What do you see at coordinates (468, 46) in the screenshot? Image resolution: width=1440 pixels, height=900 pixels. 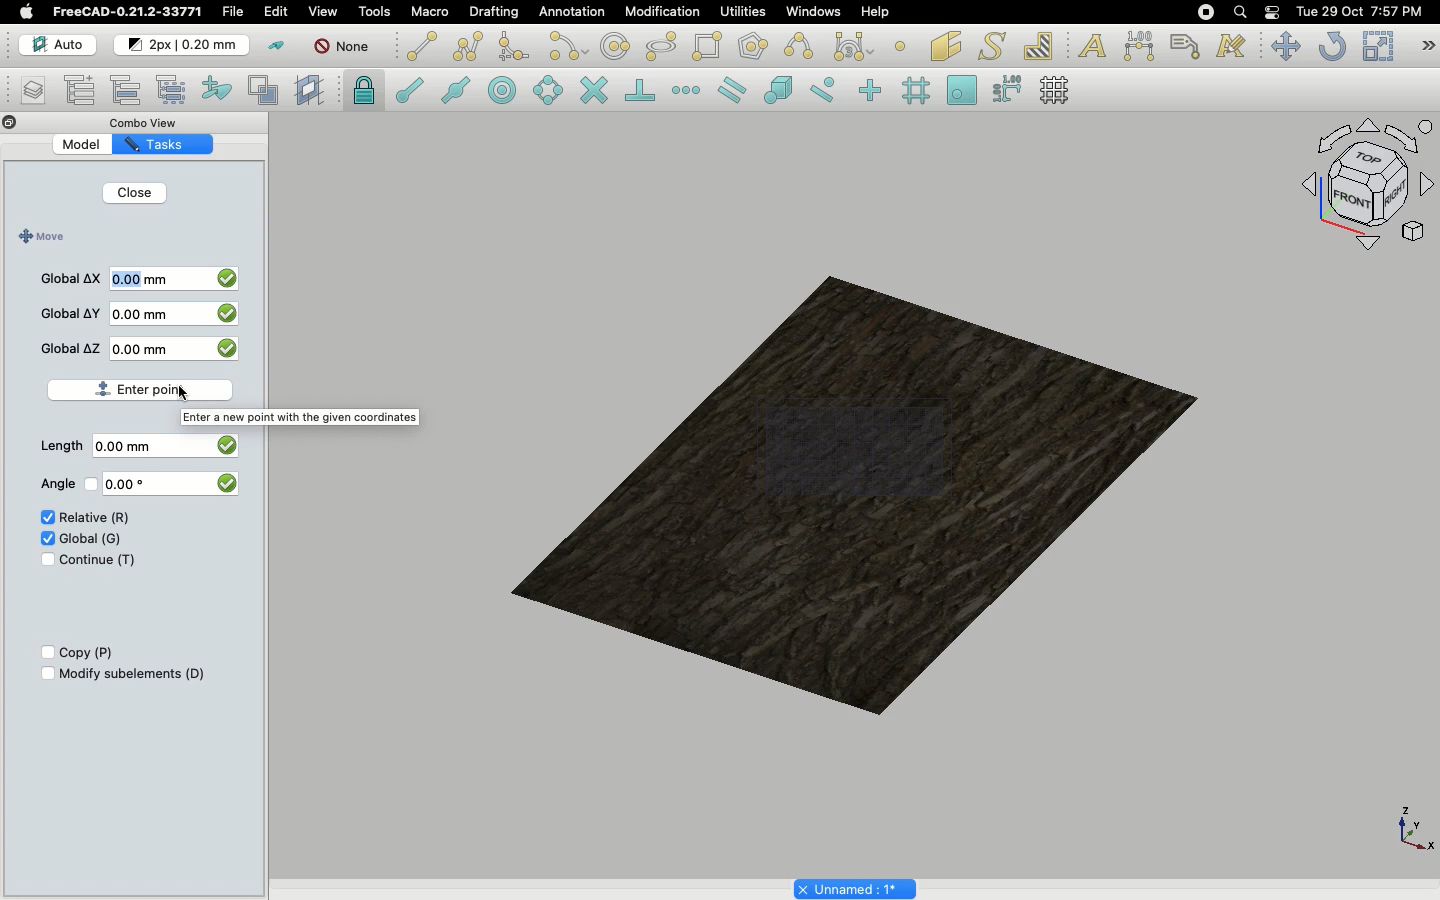 I see `Polyline` at bounding box center [468, 46].